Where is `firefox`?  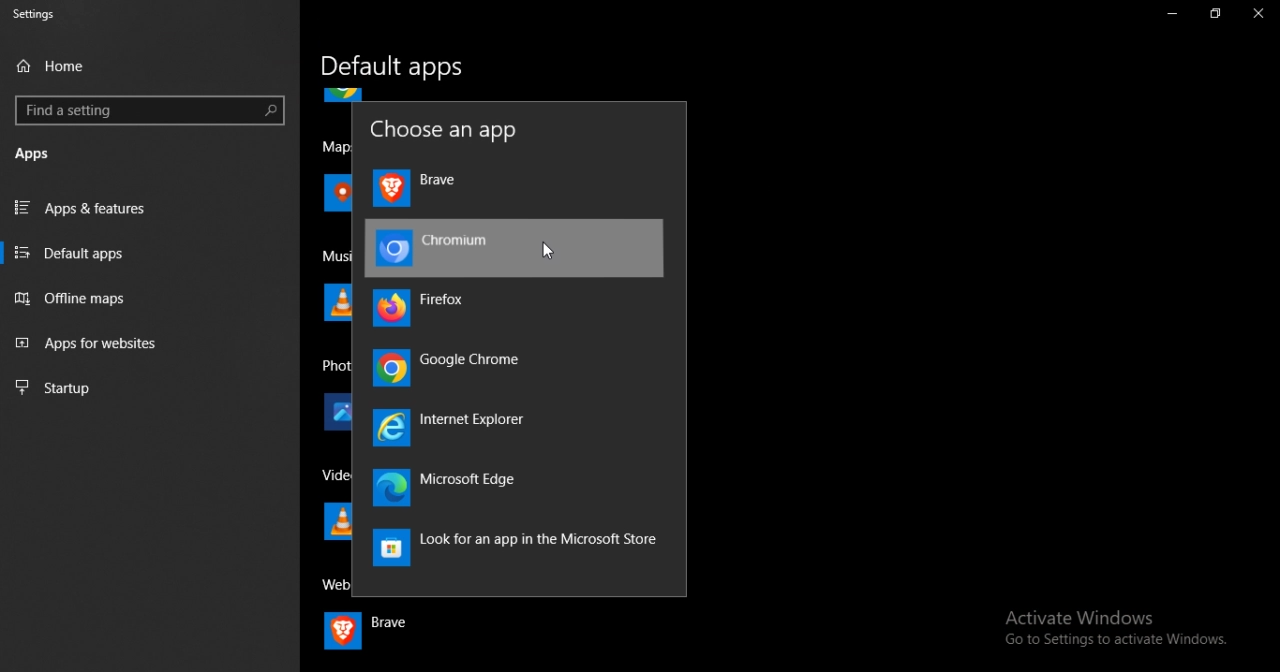 firefox is located at coordinates (430, 310).